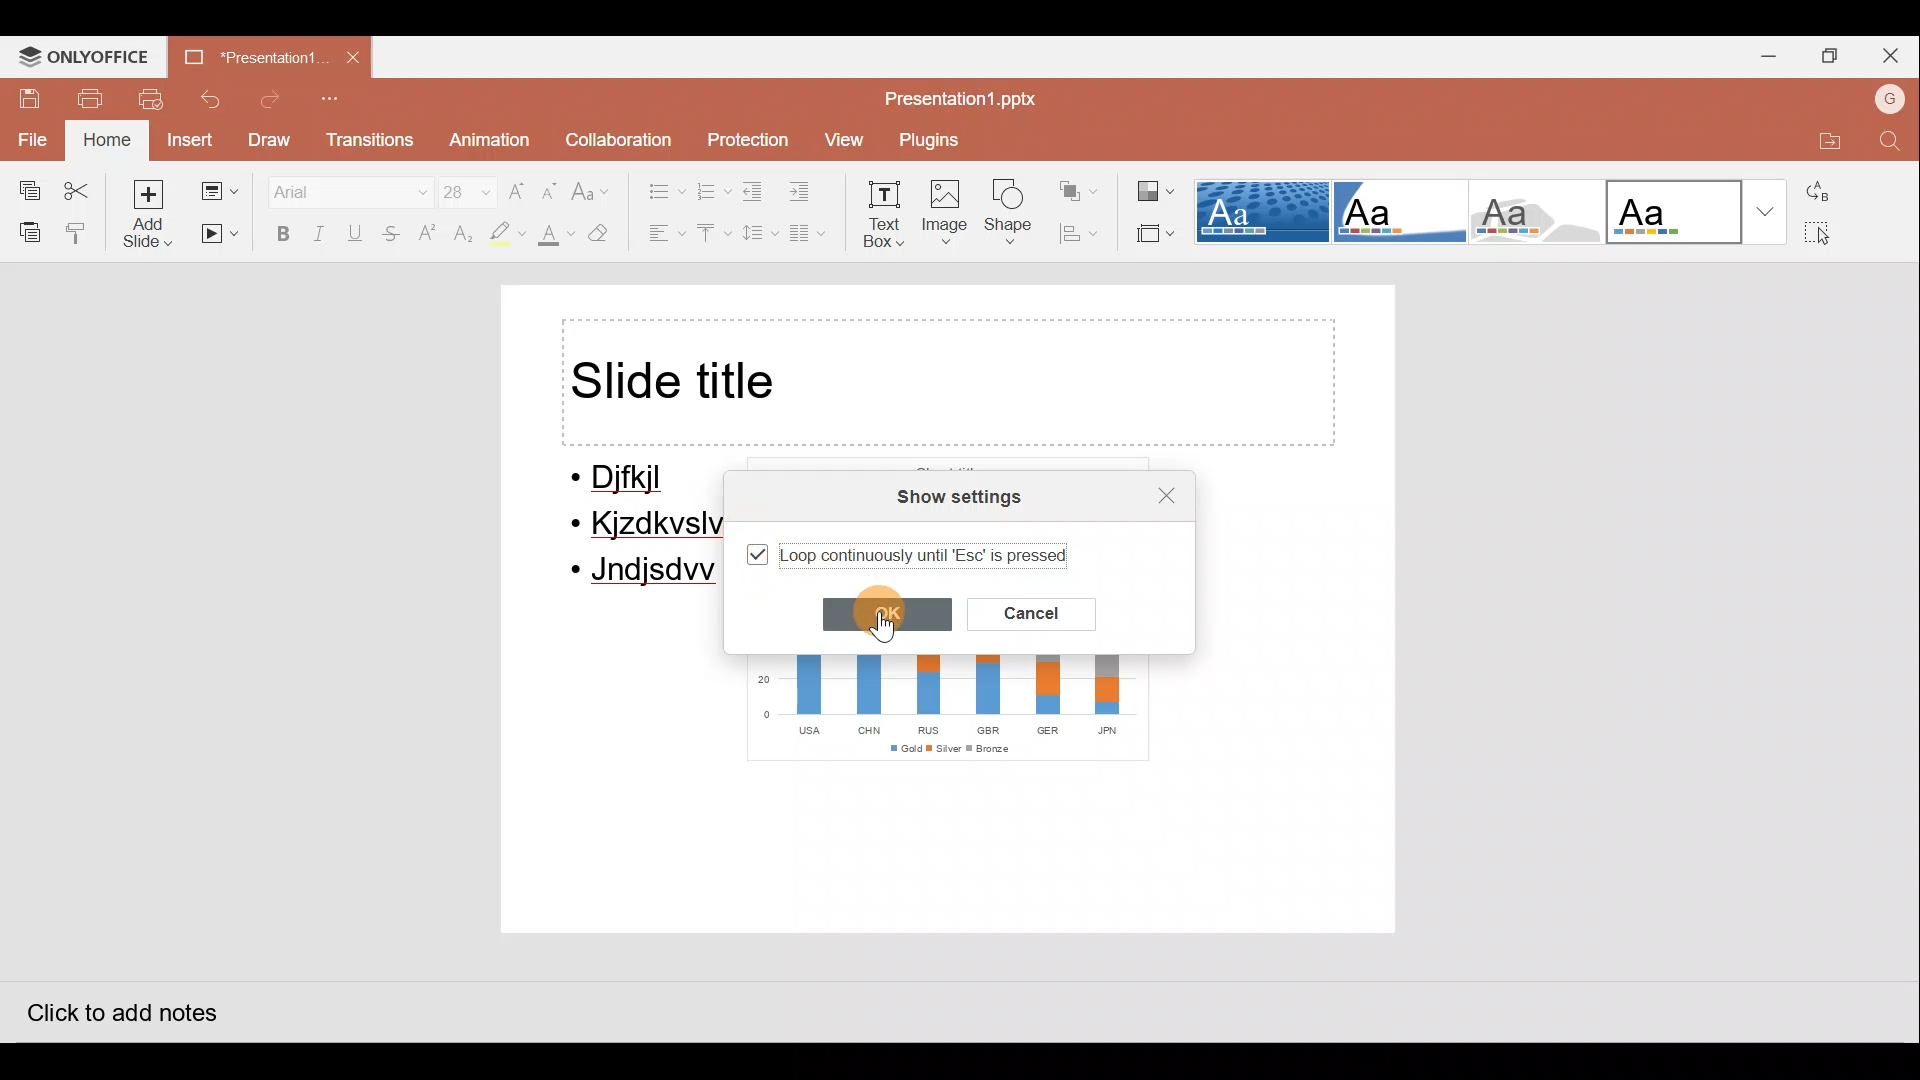 Image resolution: width=1920 pixels, height=1080 pixels. I want to click on Save, so click(19, 97).